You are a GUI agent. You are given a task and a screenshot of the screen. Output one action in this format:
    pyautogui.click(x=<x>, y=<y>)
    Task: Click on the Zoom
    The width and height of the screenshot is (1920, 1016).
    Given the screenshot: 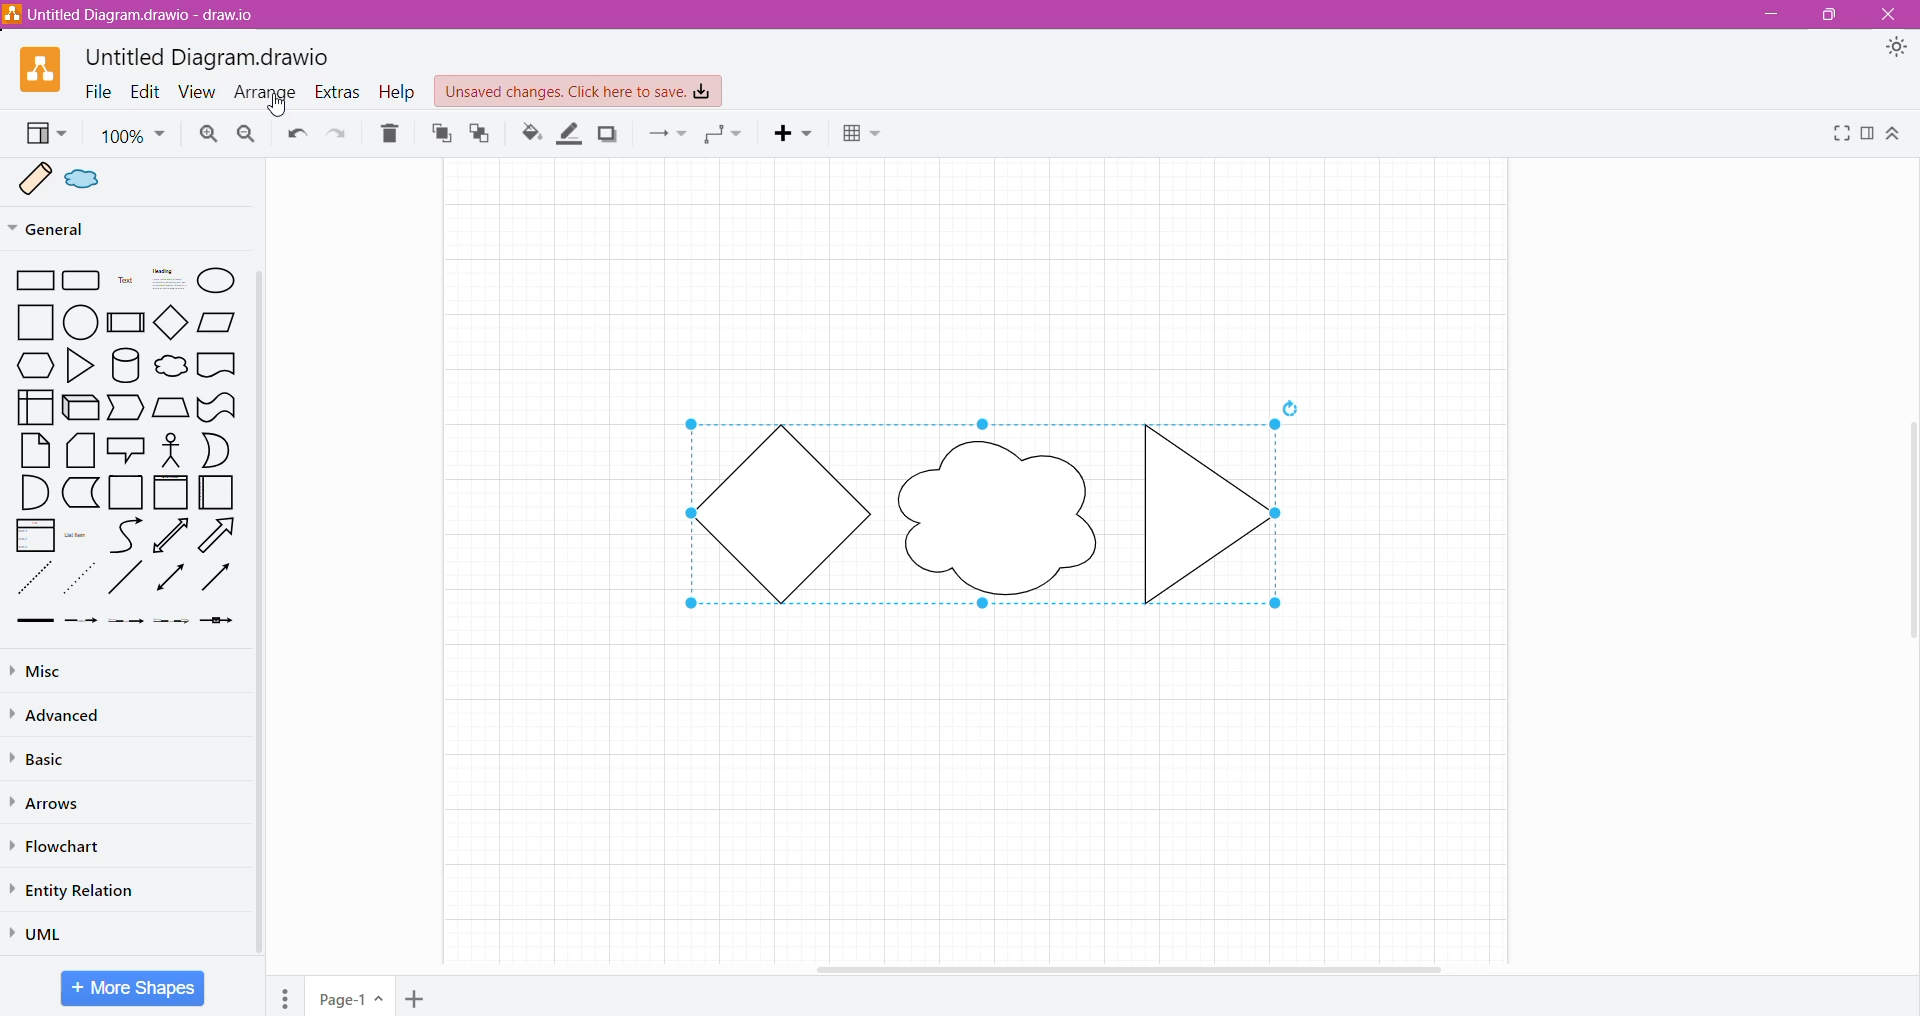 What is the action you would take?
    pyautogui.click(x=134, y=136)
    